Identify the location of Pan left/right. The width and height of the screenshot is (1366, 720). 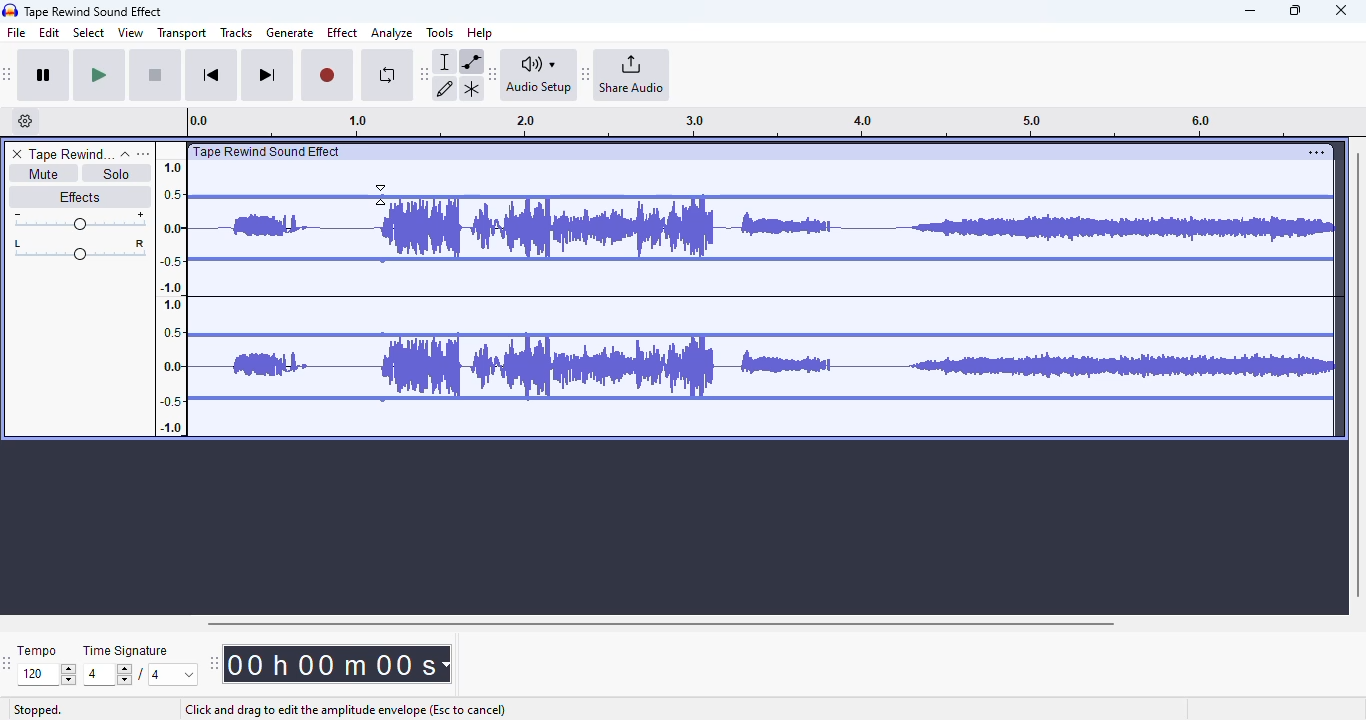
(80, 250).